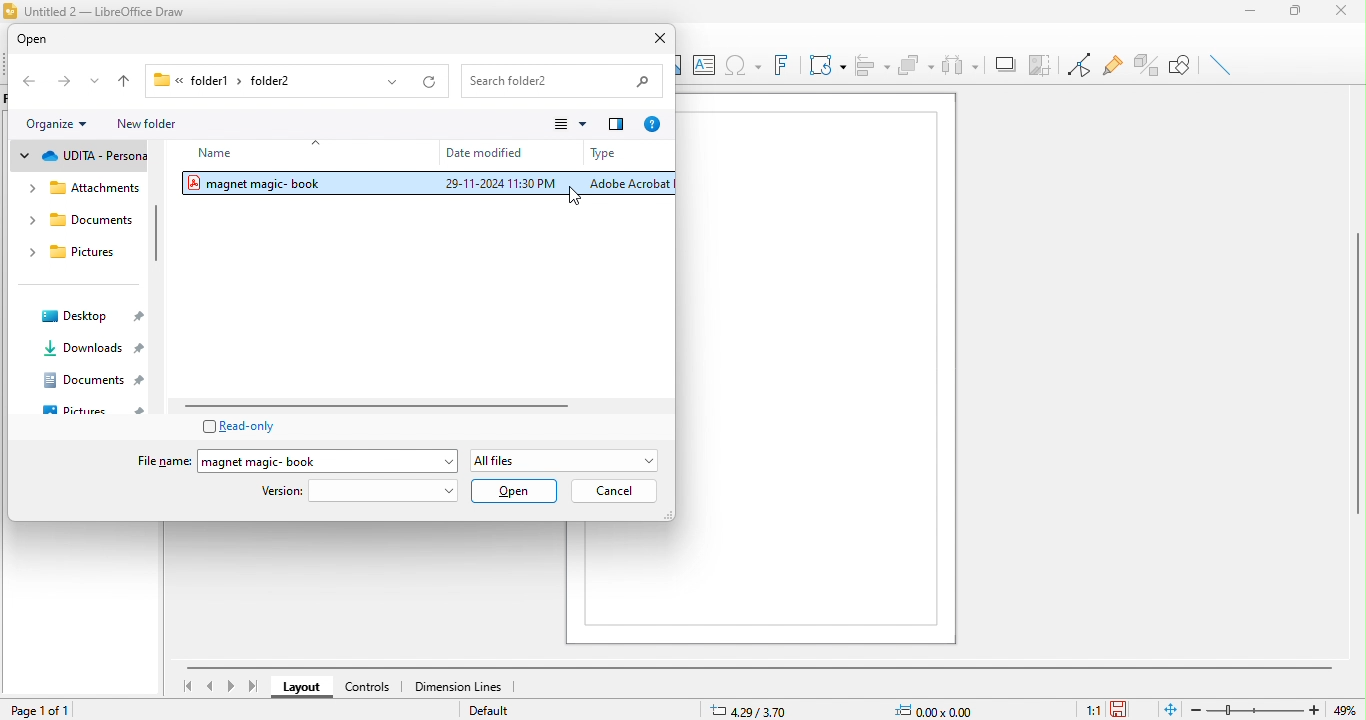 This screenshot has width=1366, height=720. What do you see at coordinates (1344, 13) in the screenshot?
I see `close` at bounding box center [1344, 13].